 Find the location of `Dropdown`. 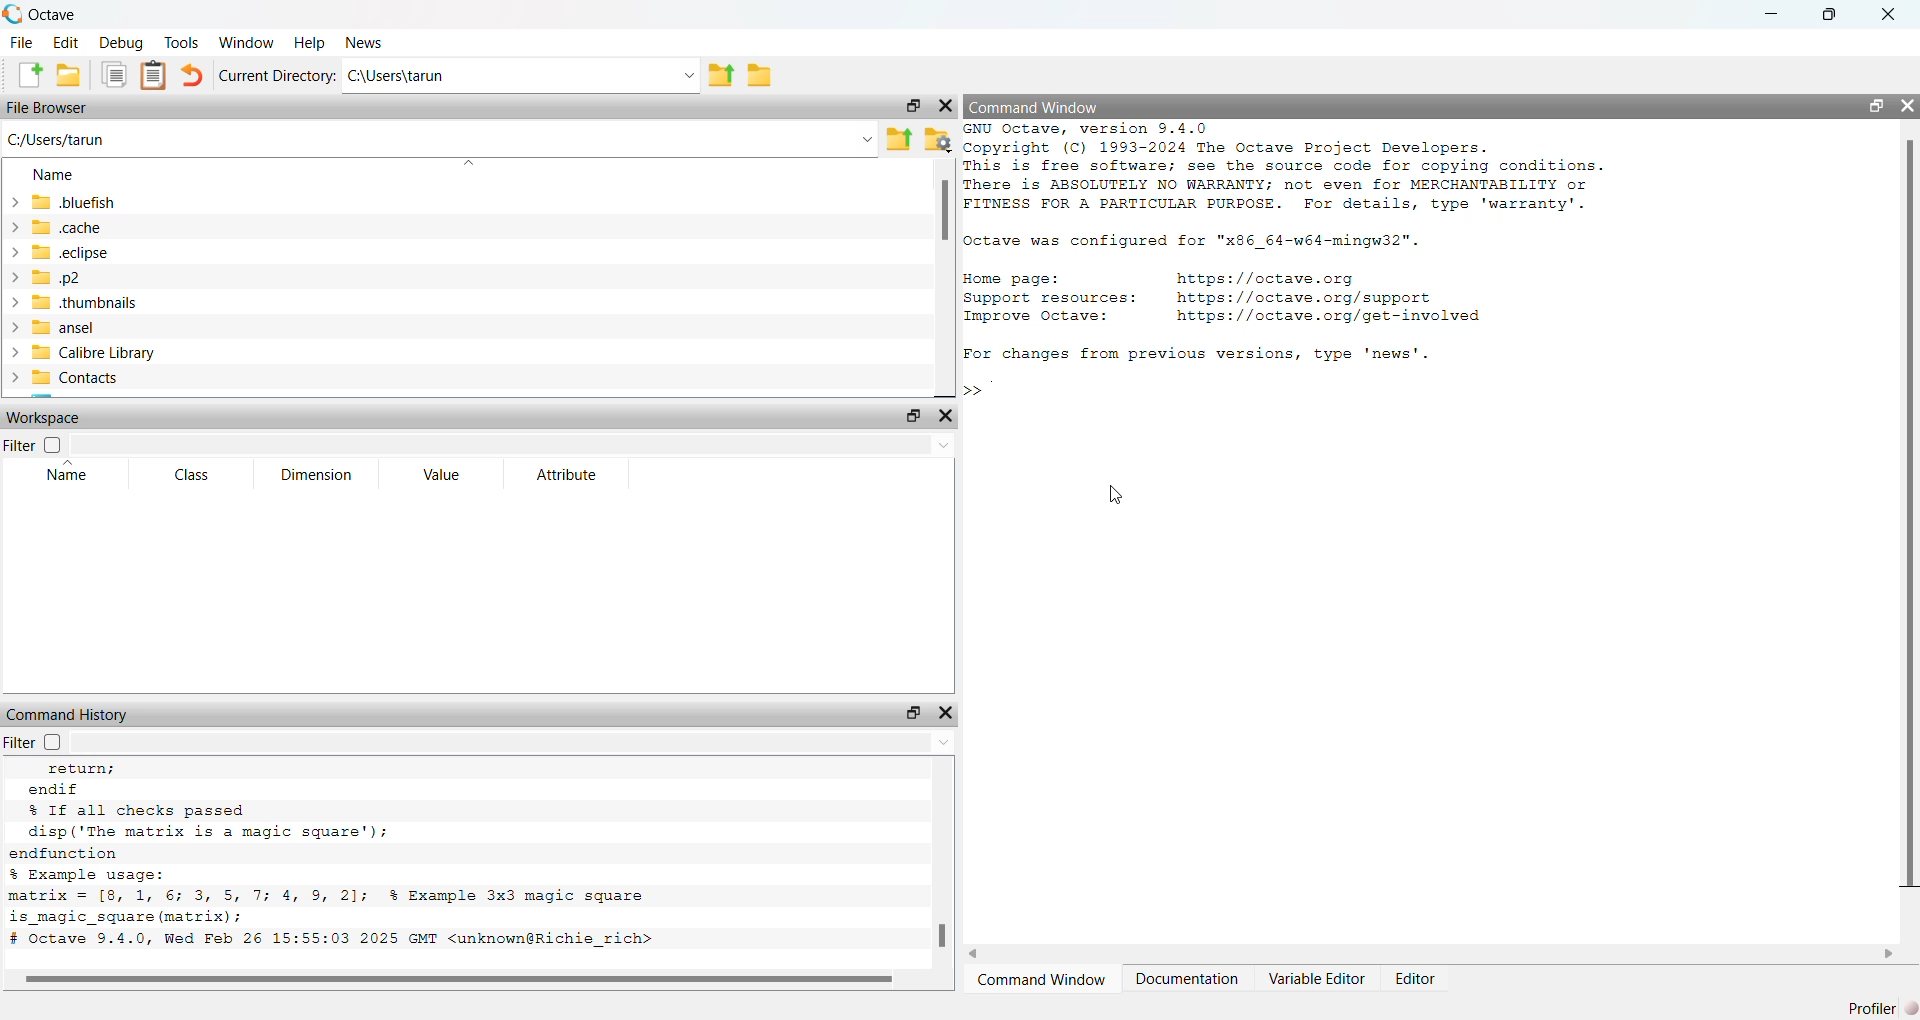

Dropdown is located at coordinates (687, 75).